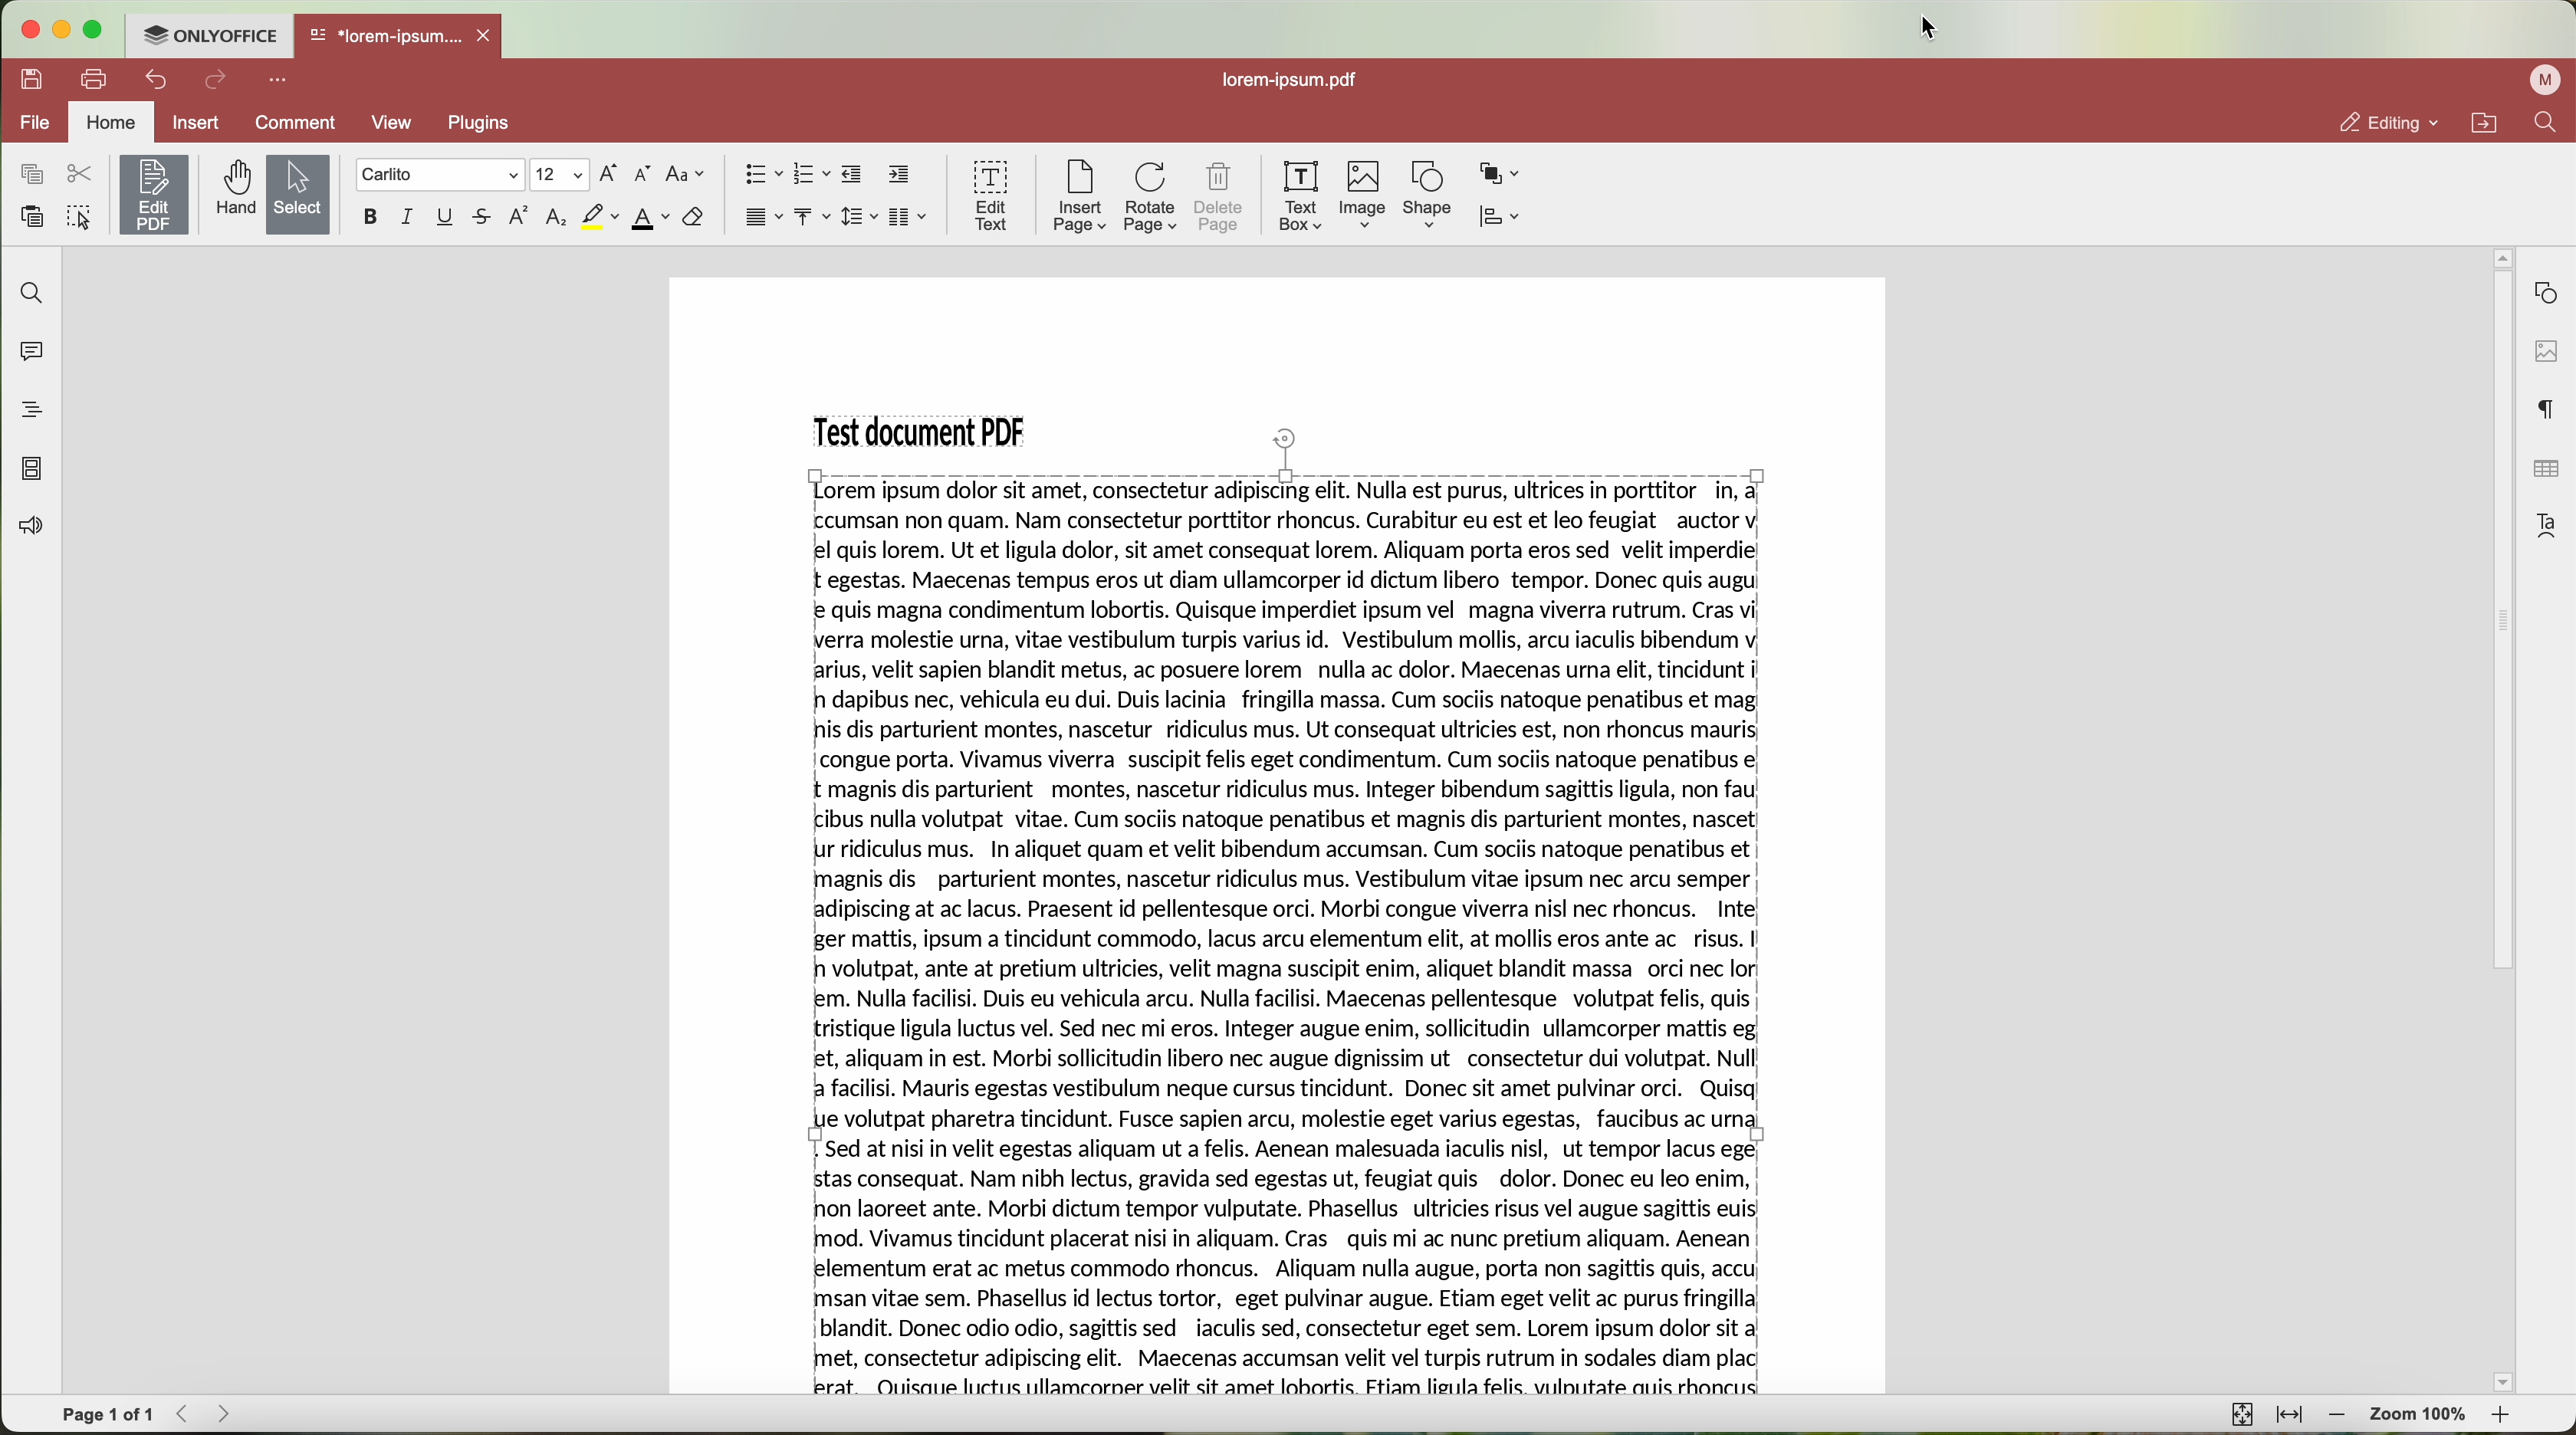 The width and height of the screenshot is (2576, 1435). Describe the element at coordinates (407, 218) in the screenshot. I see `italic` at that location.